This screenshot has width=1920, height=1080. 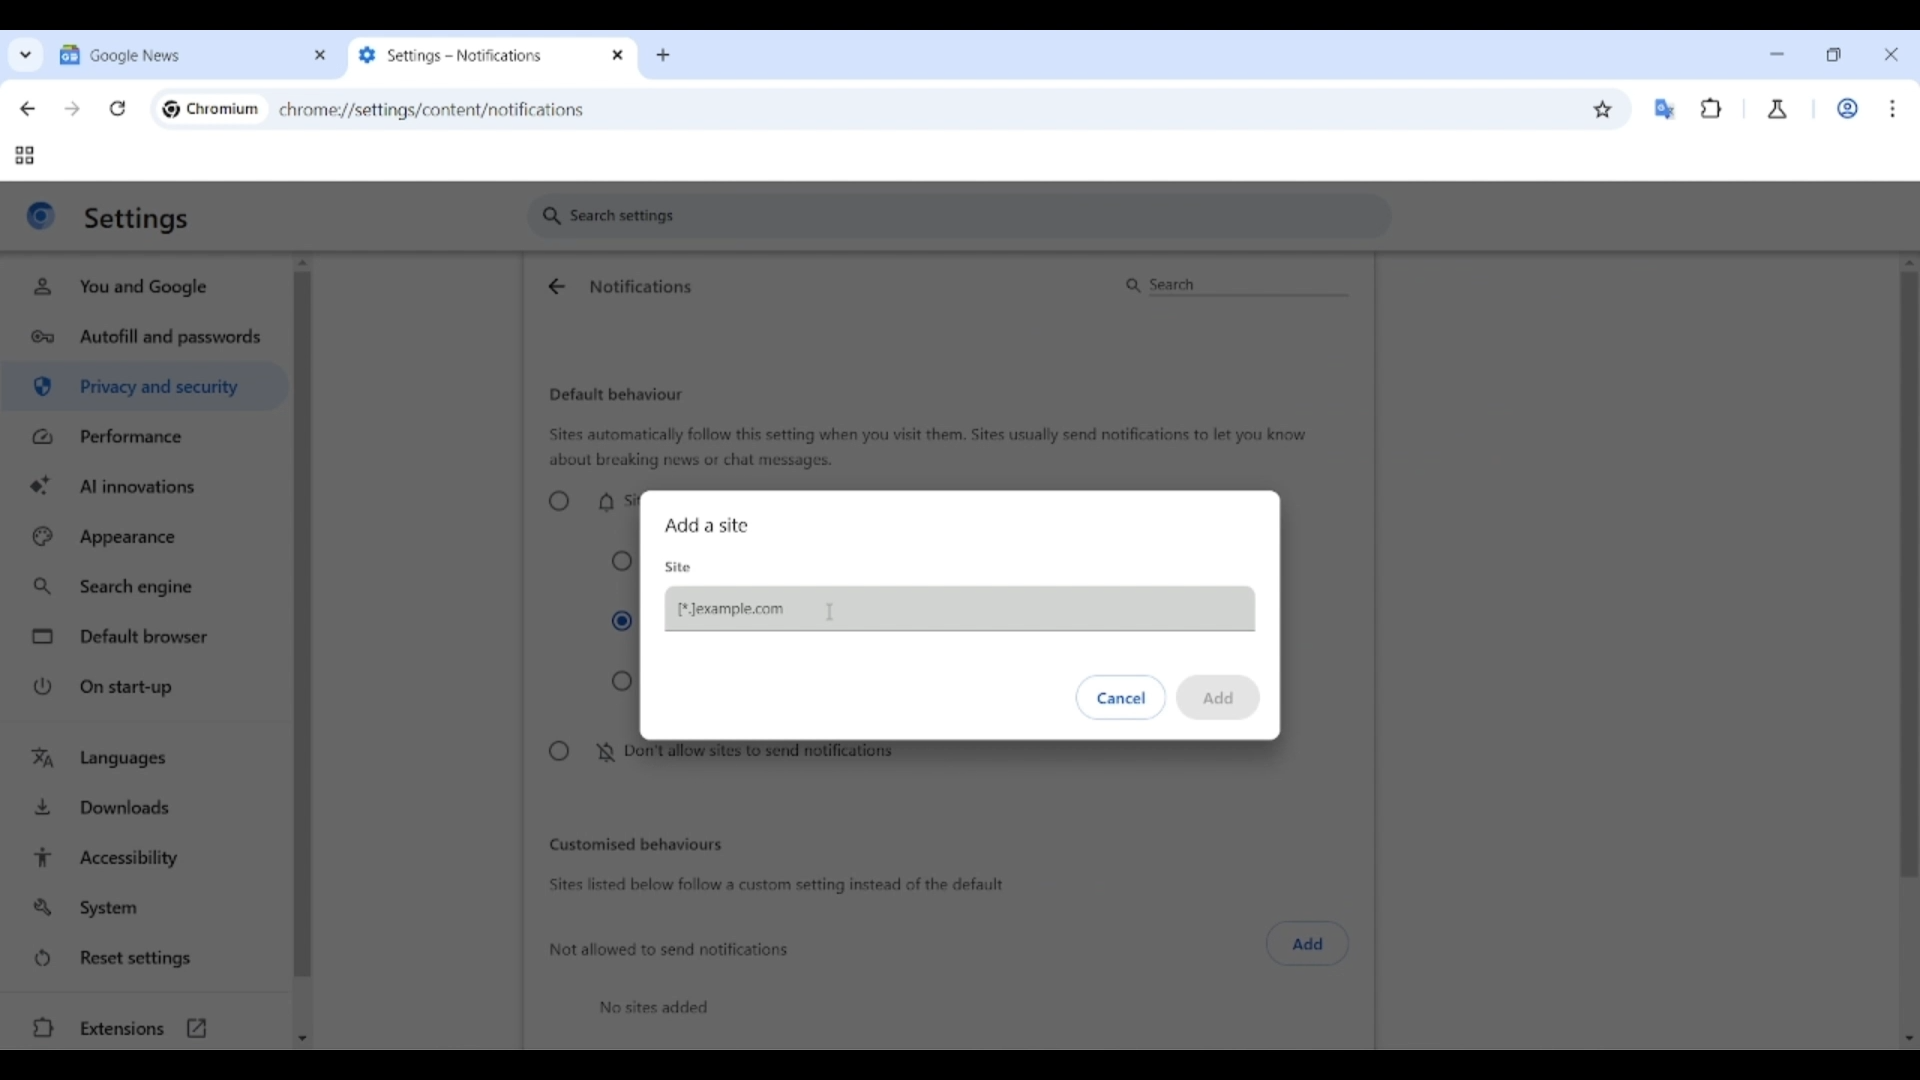 What do you see at coordinates (178, 54) in the screenshot?
I see `Tab 1` at bounding box center [178, 54].